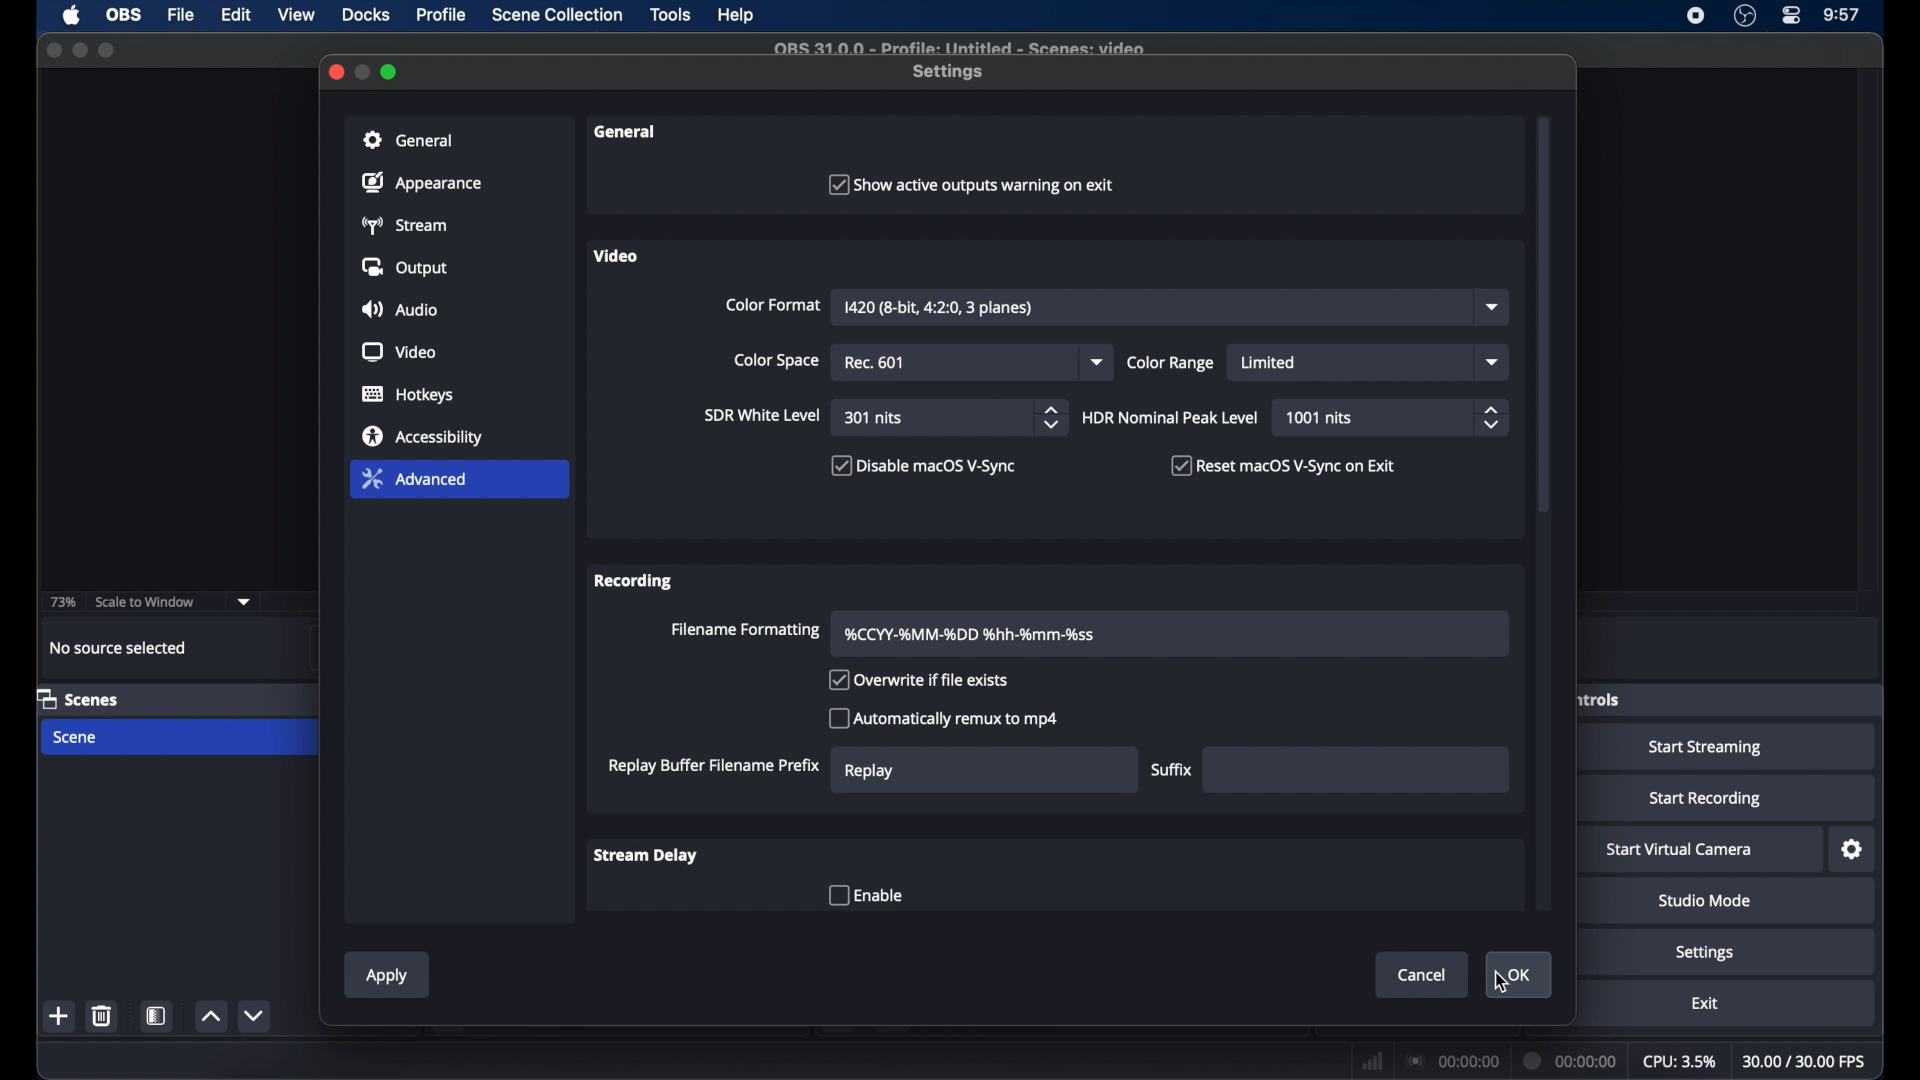 This screenshot has height=1080, width=1920. I want to click on general, so click(629, 132).